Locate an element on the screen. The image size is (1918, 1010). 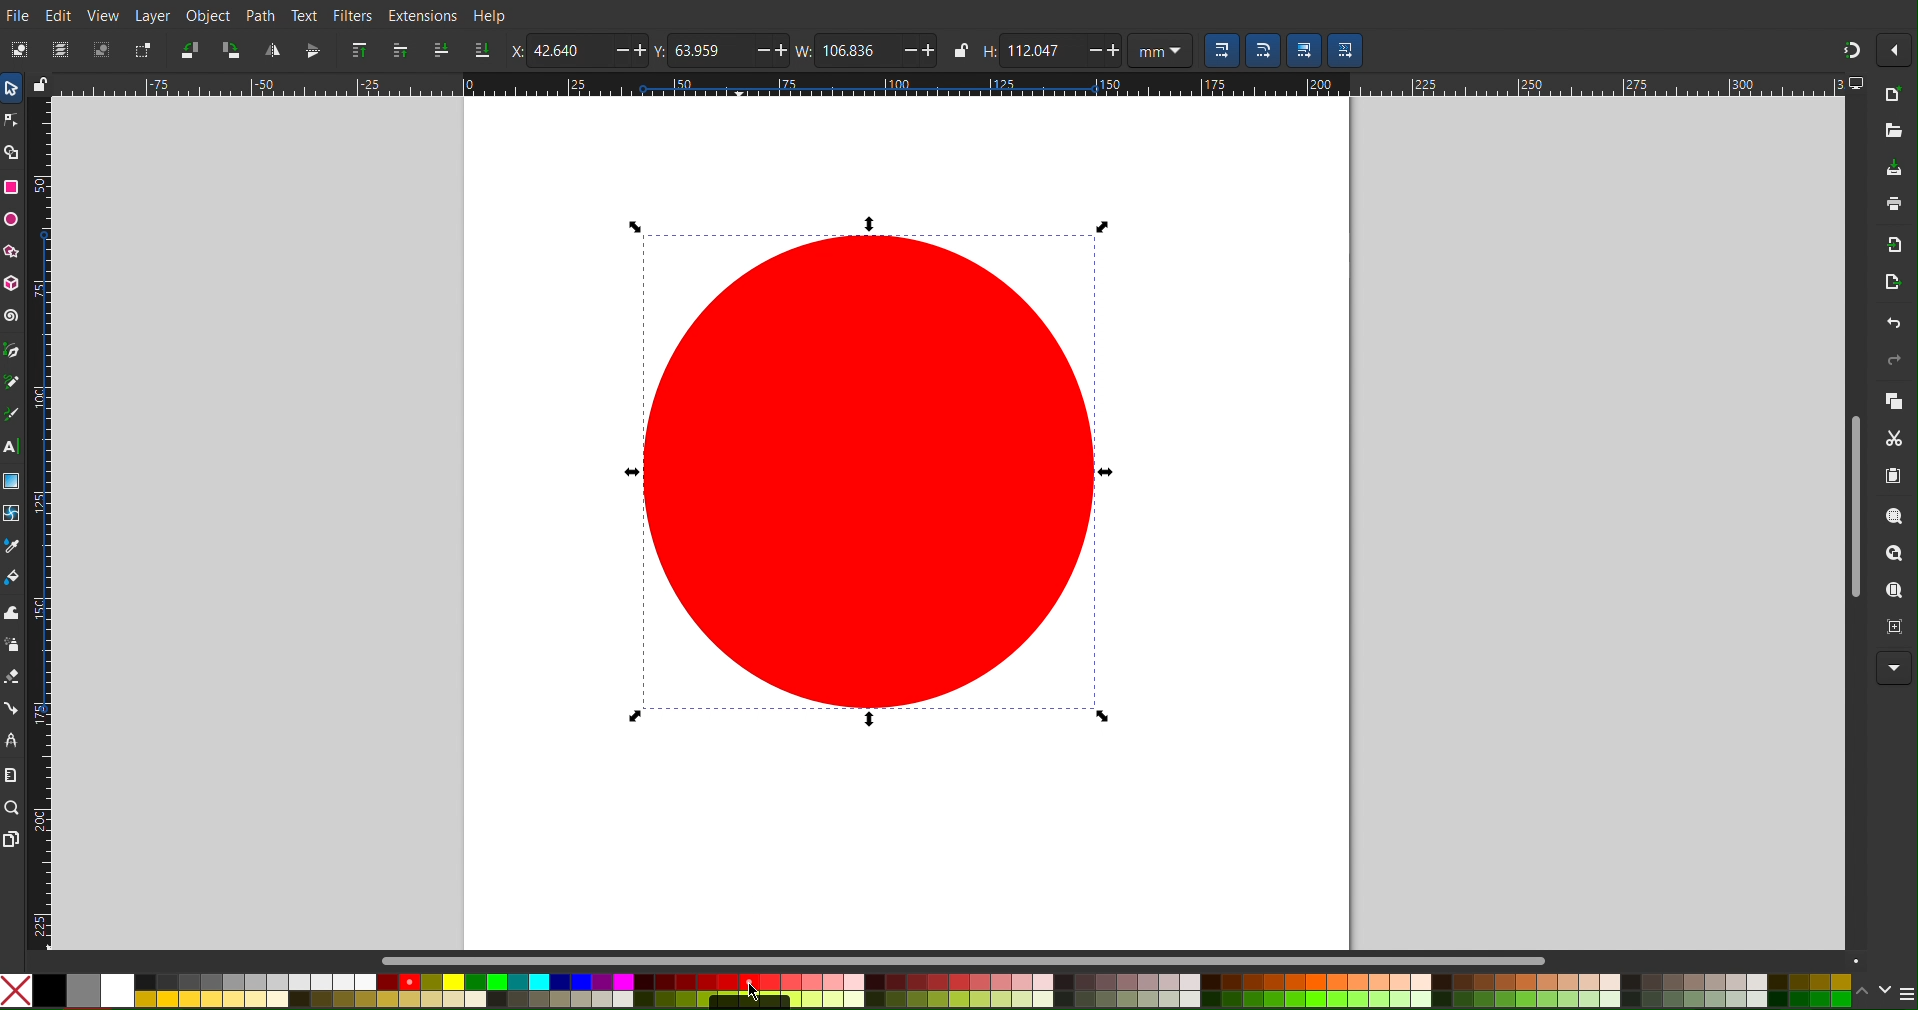
menu is located at coordinates (1906, 987).